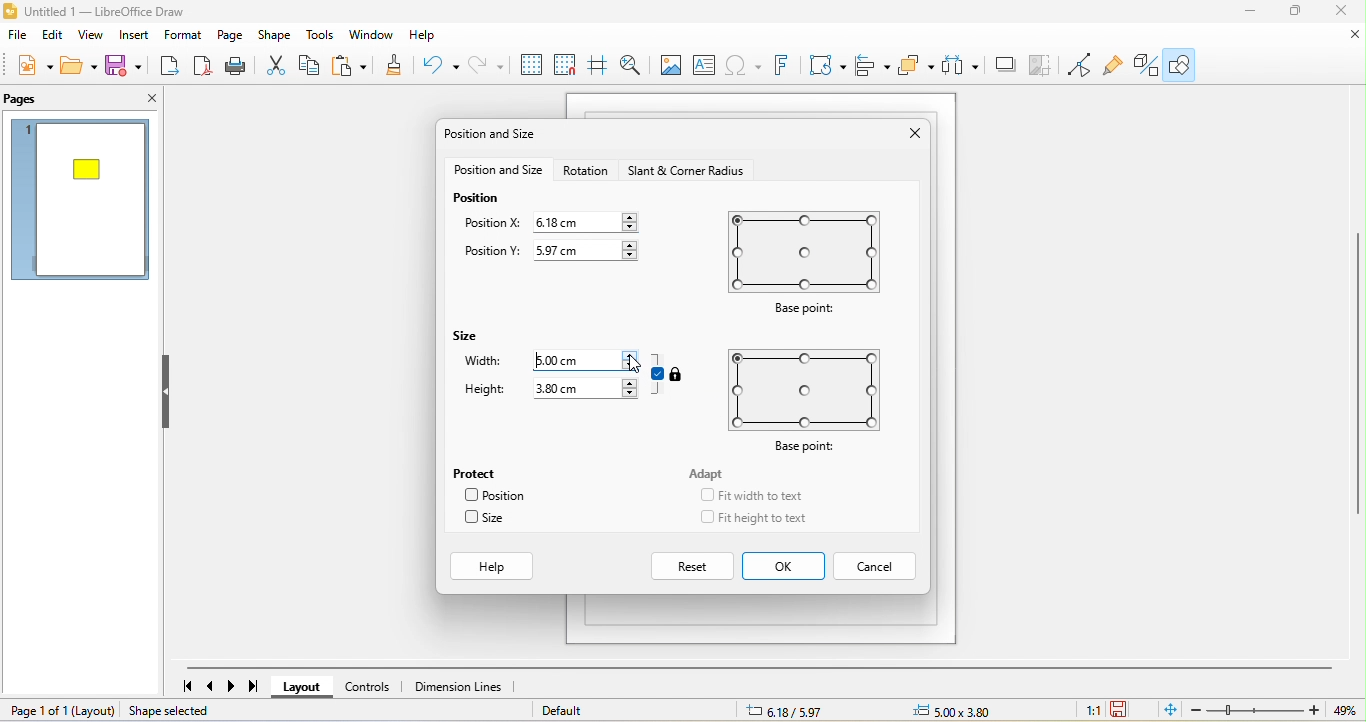 Image resolution: width=1366 pixels, height=722 pixels. I want to click on controls, so click(372, 687).